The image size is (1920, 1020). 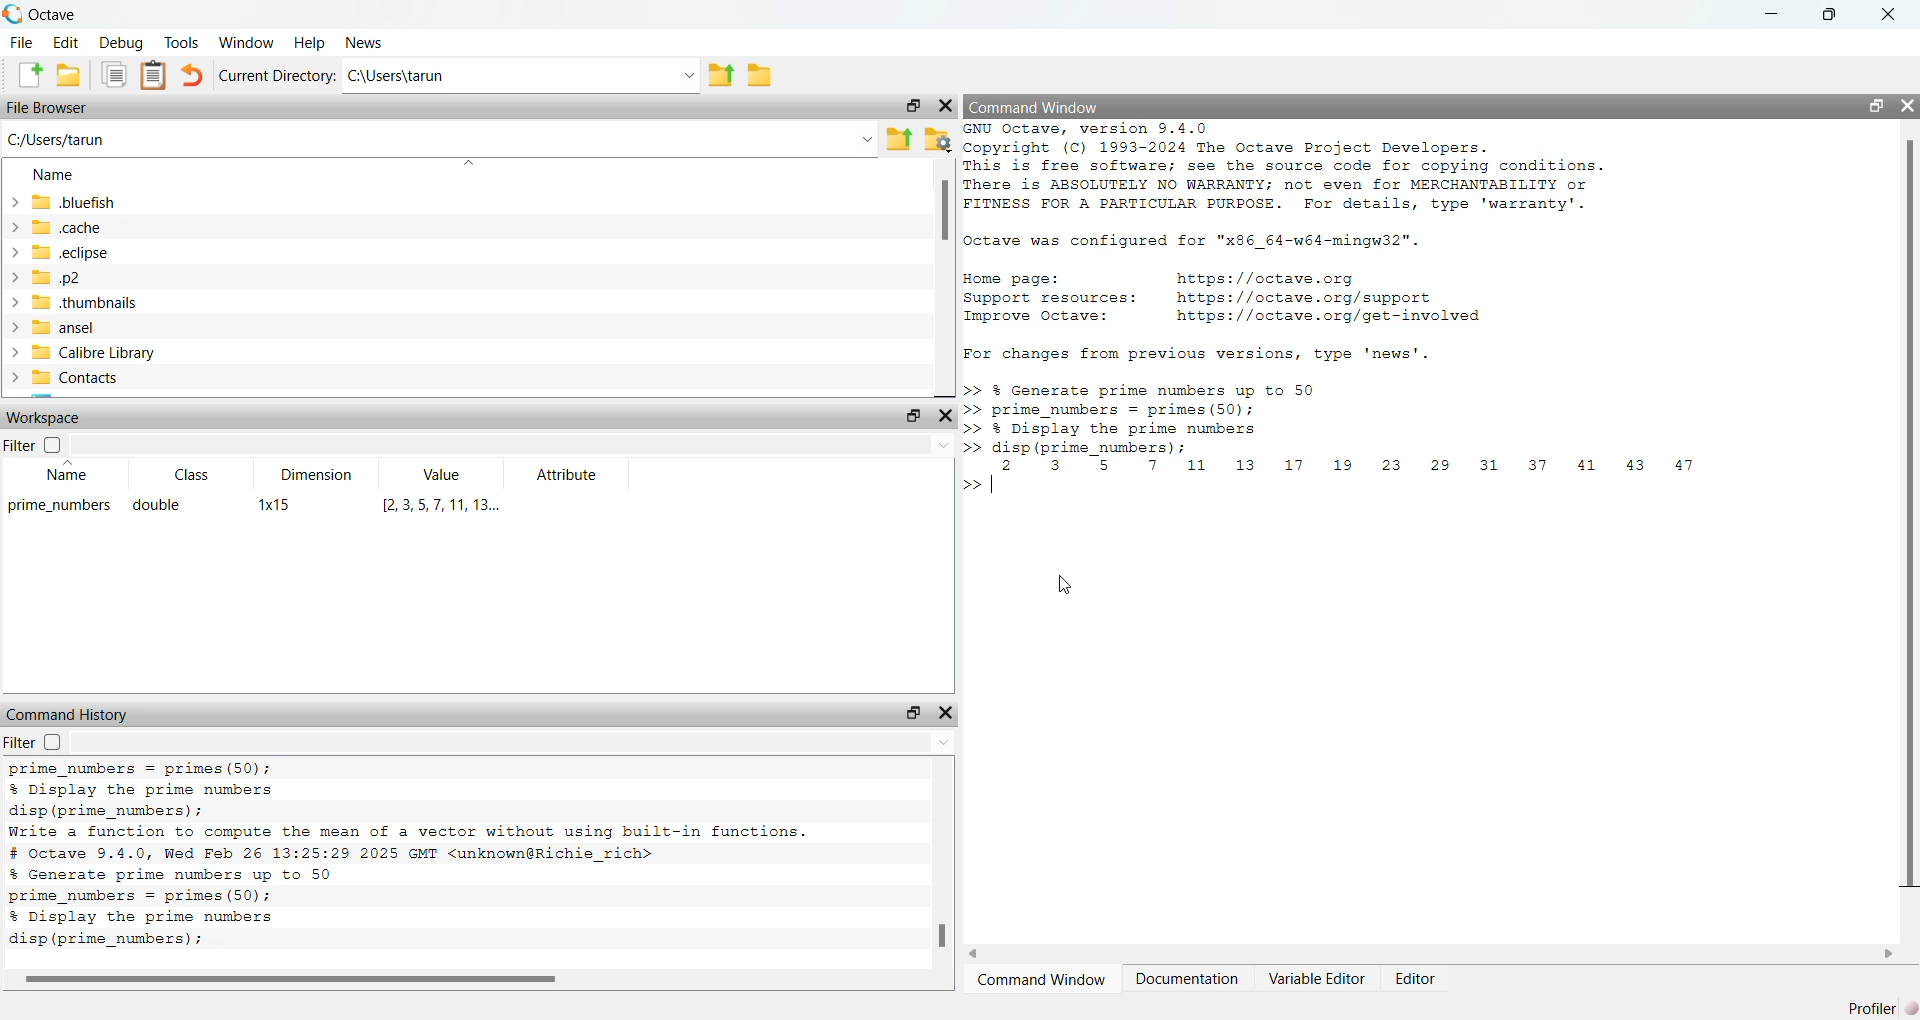 What do you see at coordinates (915, 106) in the screenshot?
I see `open in separate window` at bounding box center [915, 106].